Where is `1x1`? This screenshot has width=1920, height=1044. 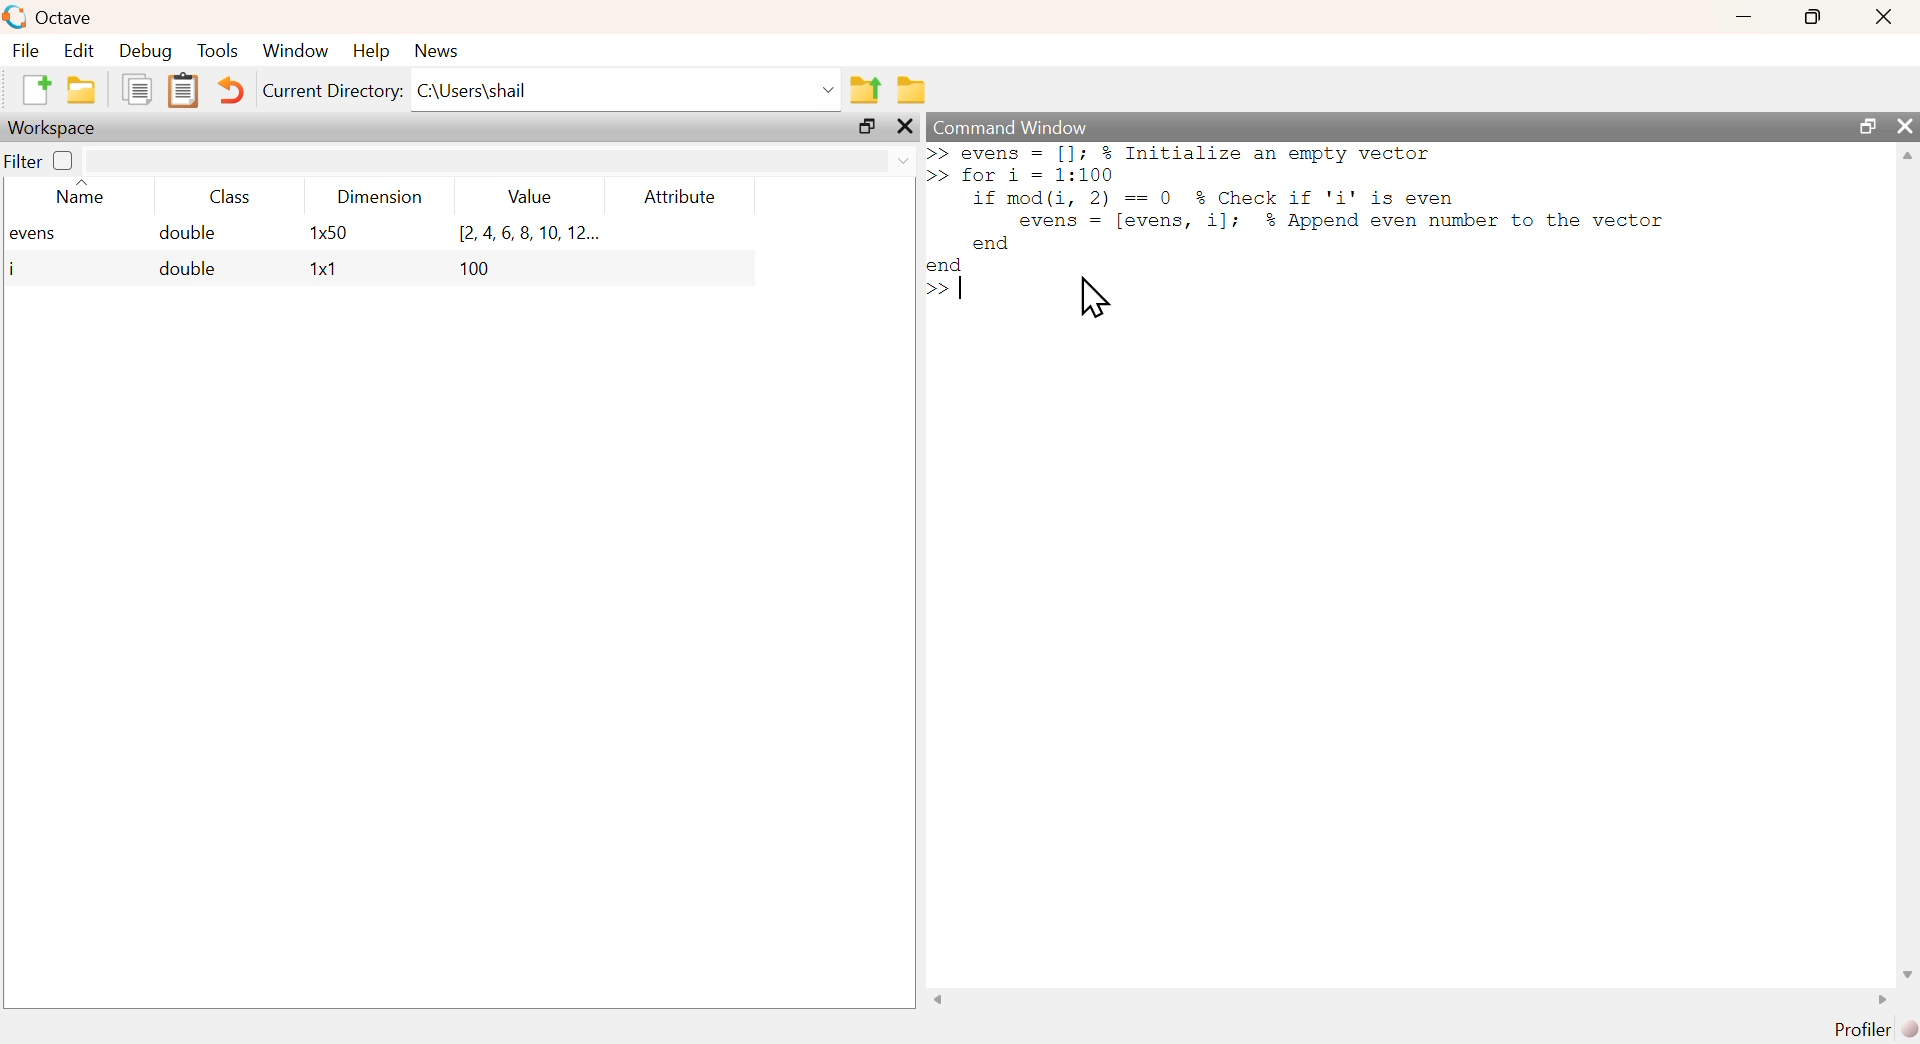 1x1 is located at coordinates (322, 271).